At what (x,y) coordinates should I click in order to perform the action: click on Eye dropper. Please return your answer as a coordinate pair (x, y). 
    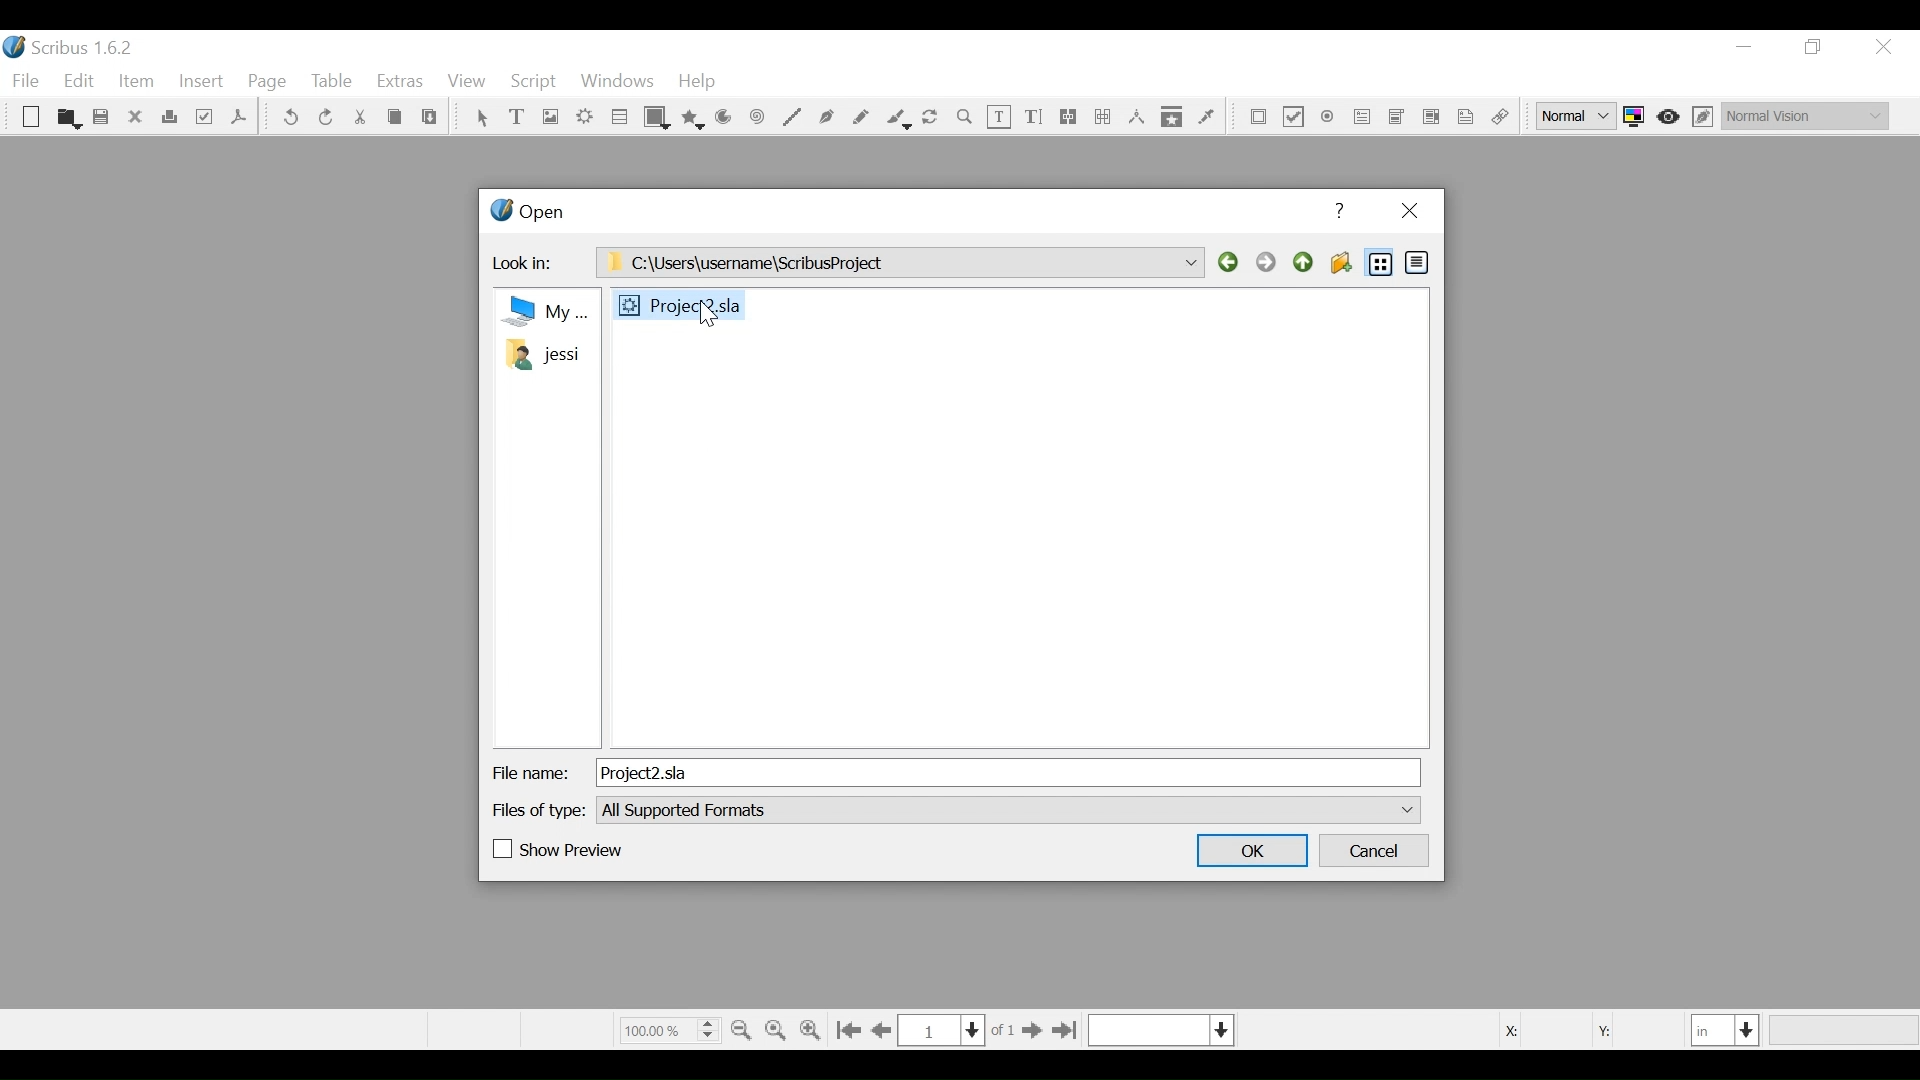
    Looking at the image, I should click on (1207, 116).